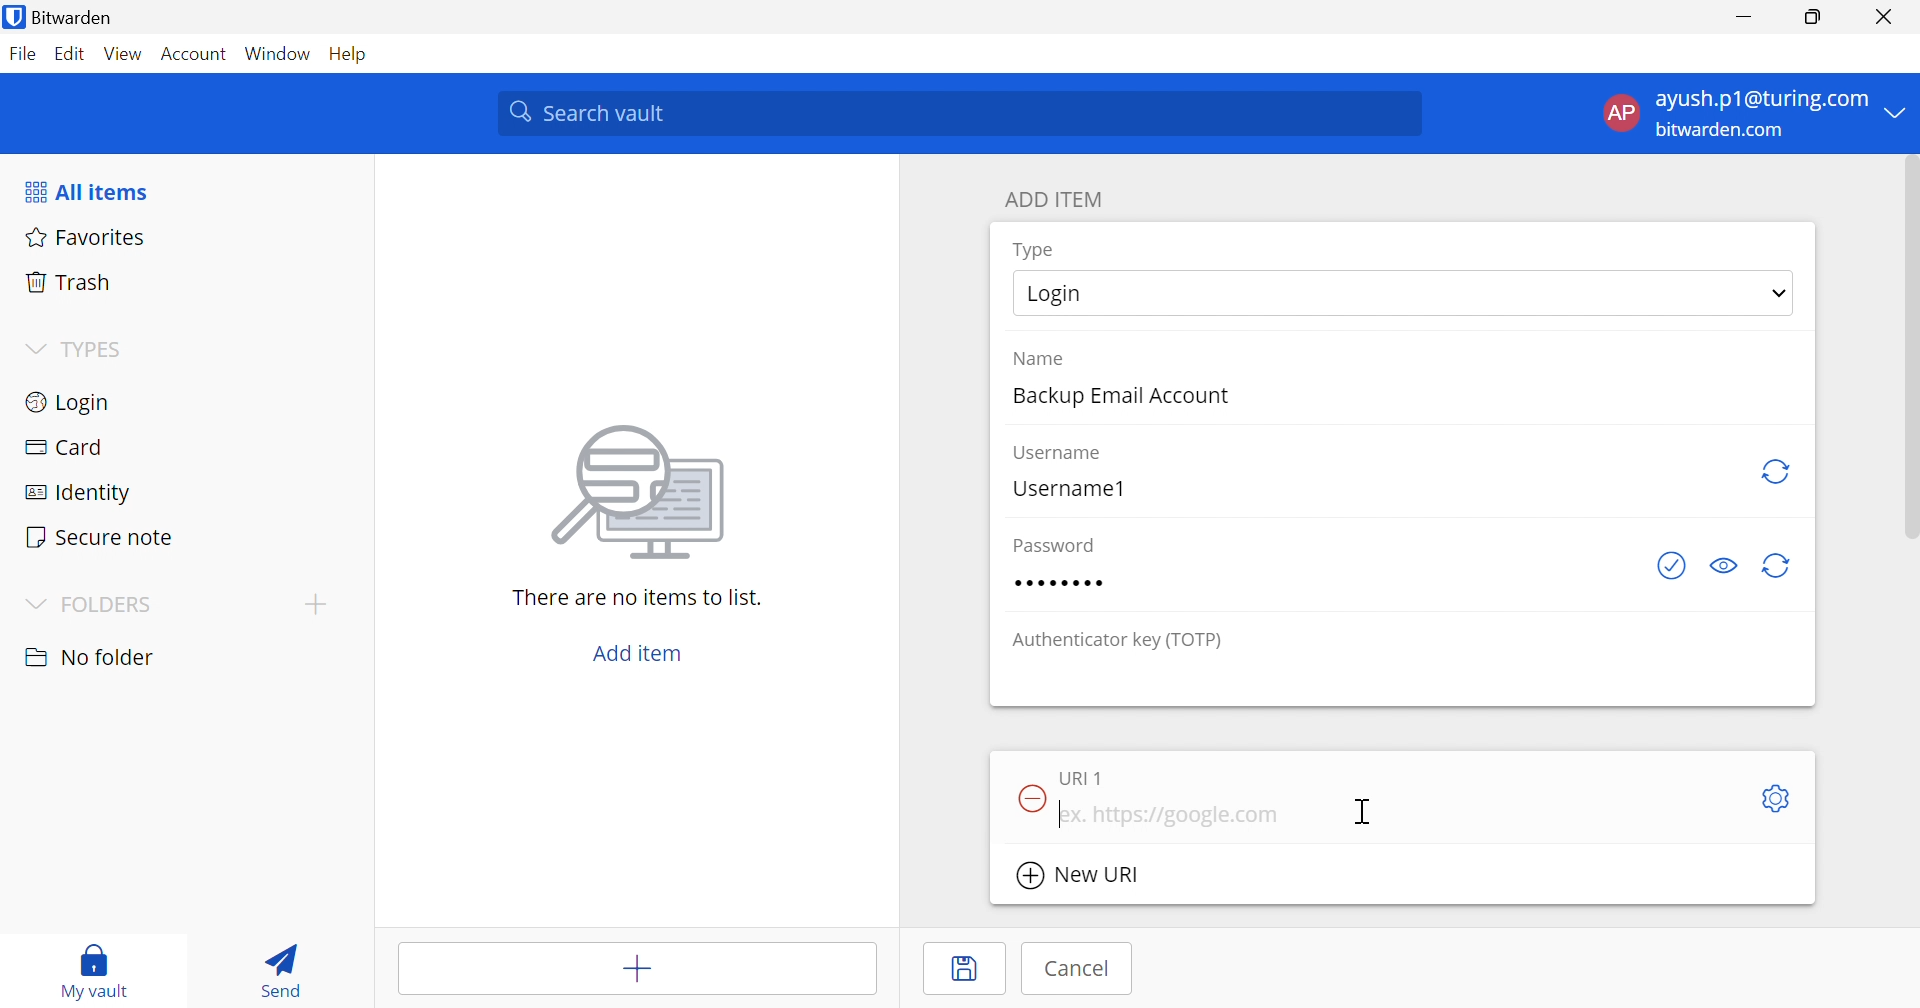 This screenshot has width=1920, height=1008. I want to click on URL 1, so click(1083, 778).